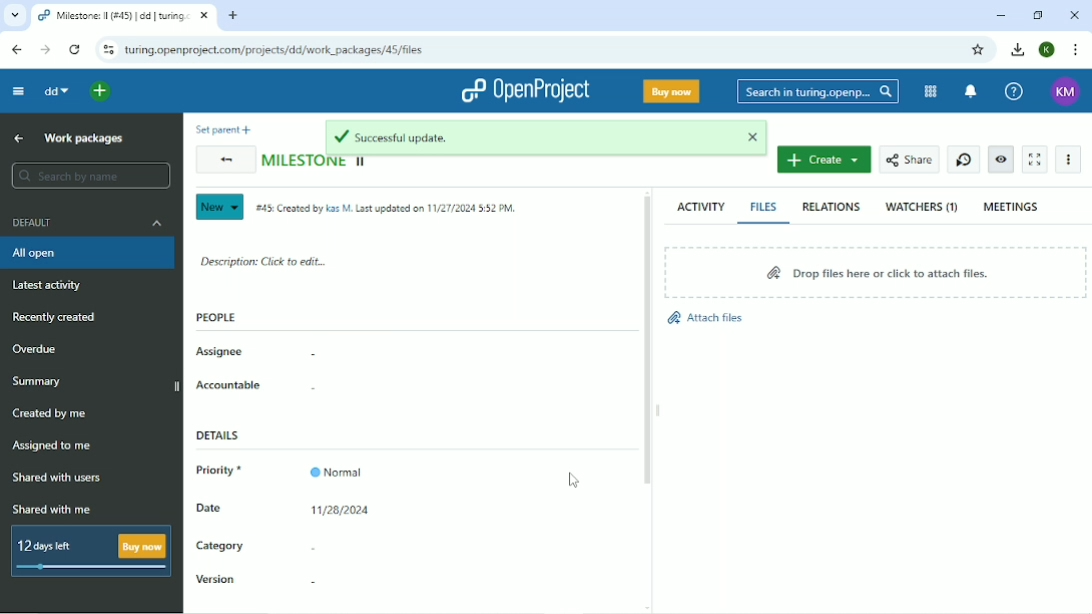 The height and width of the screenshot is (614, 1092). What do you see at coordinates (390, 210) in the screenshot?
I see `Created by and on` at bounding box center [390, 210].